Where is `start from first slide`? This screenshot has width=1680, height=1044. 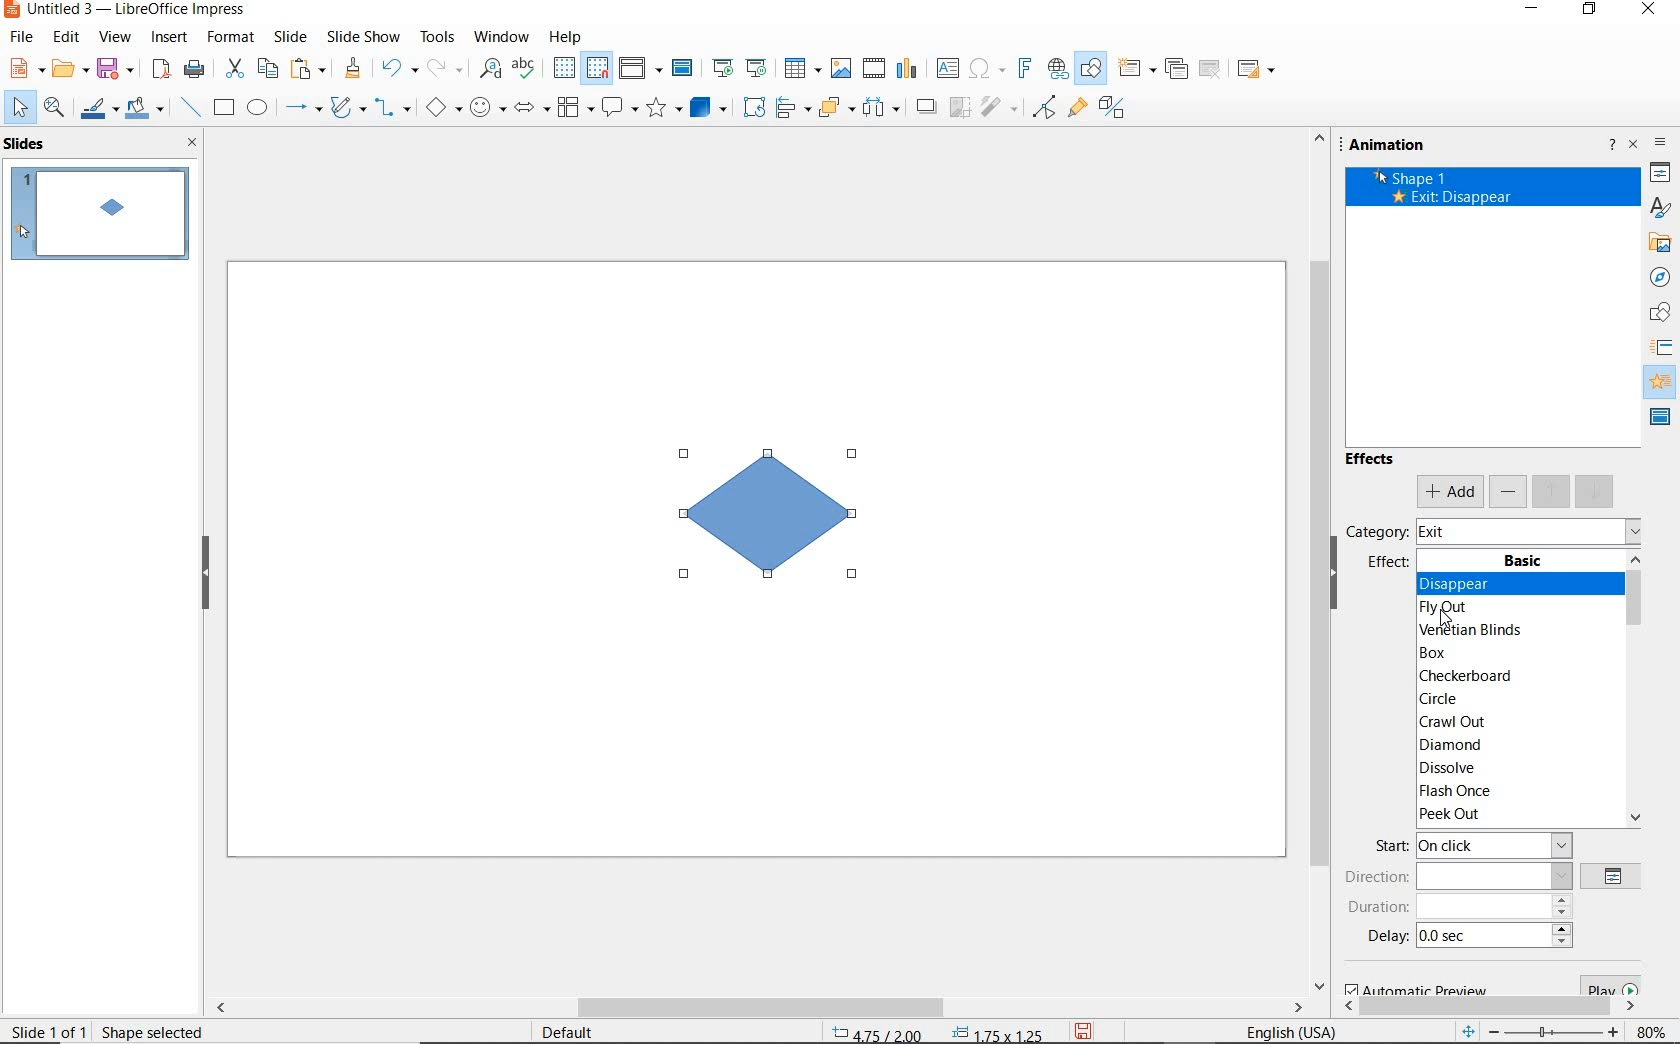
start from first slide is located at coordinates (724, 68).